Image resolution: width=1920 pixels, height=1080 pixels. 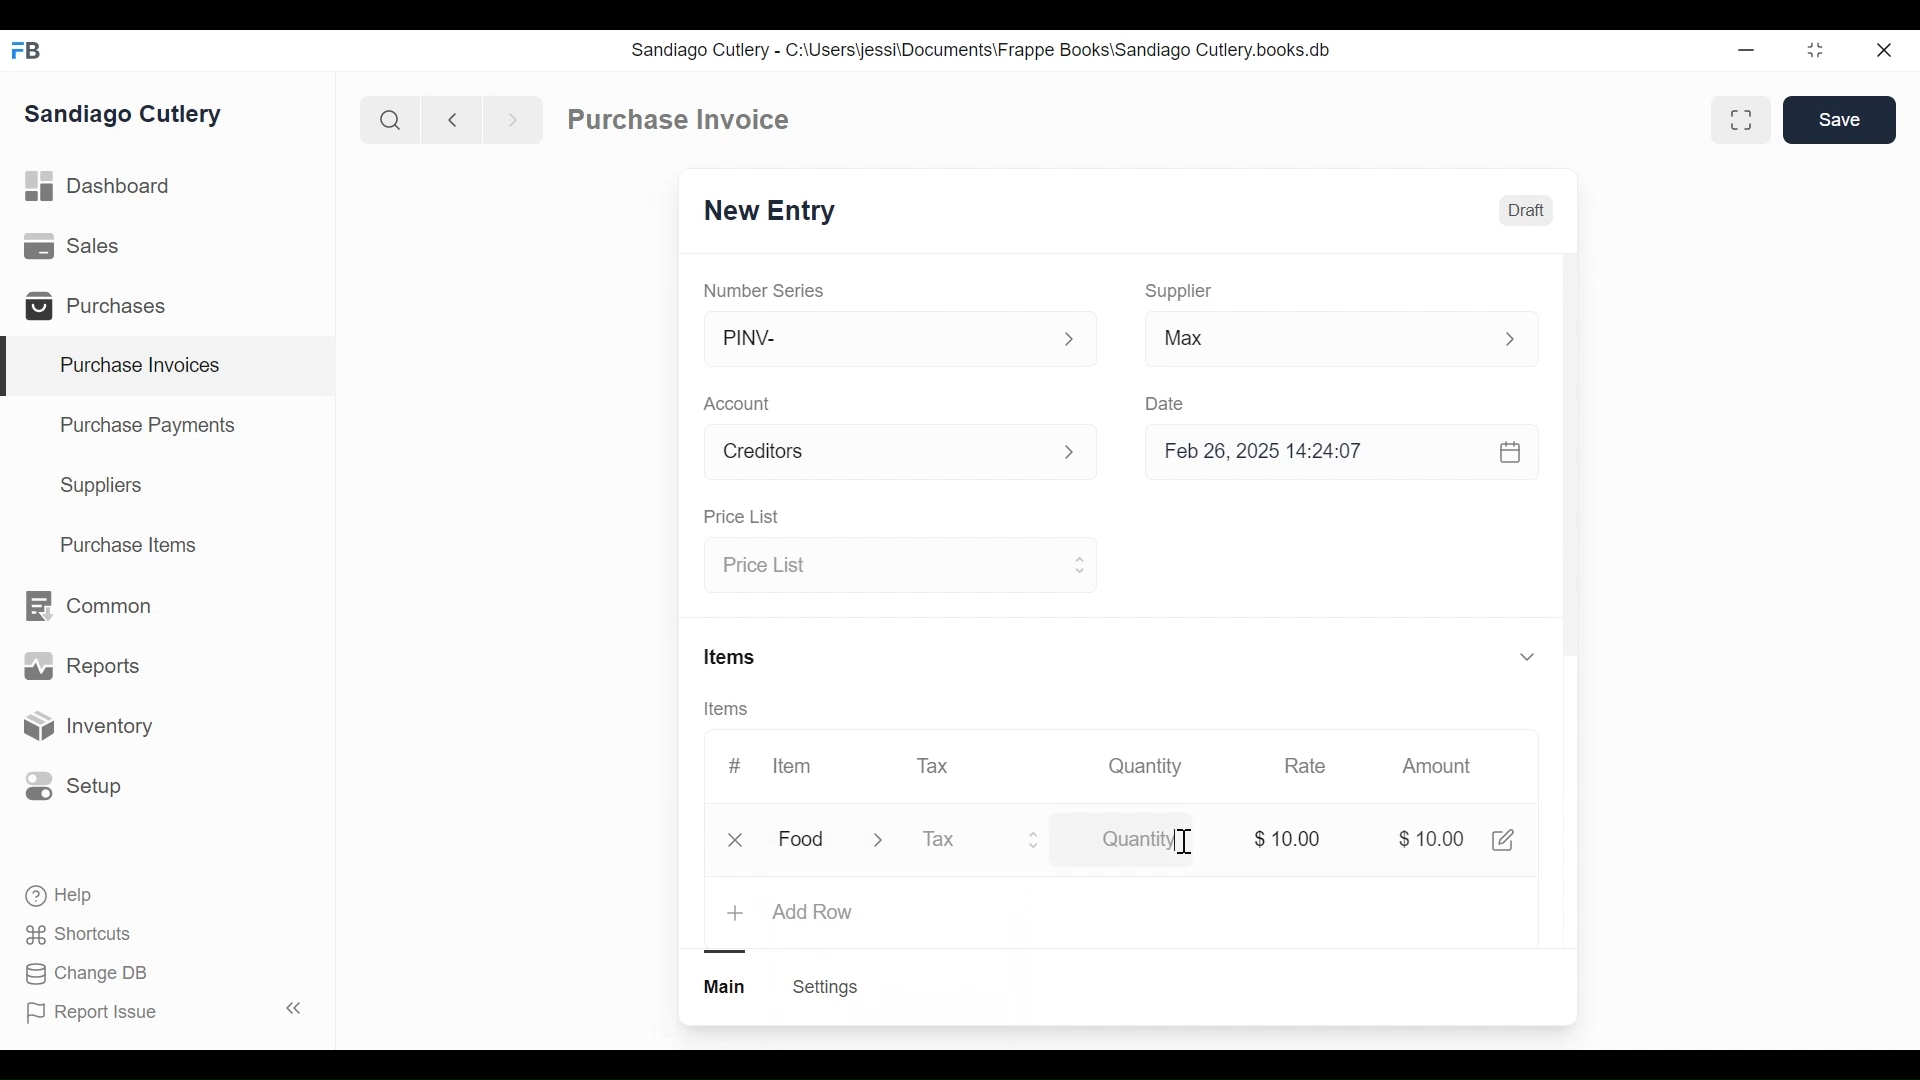 What do you see at coordinates (1070, 340) in the screenshot?
I see `Expand` at bounding box center [1070, 340].